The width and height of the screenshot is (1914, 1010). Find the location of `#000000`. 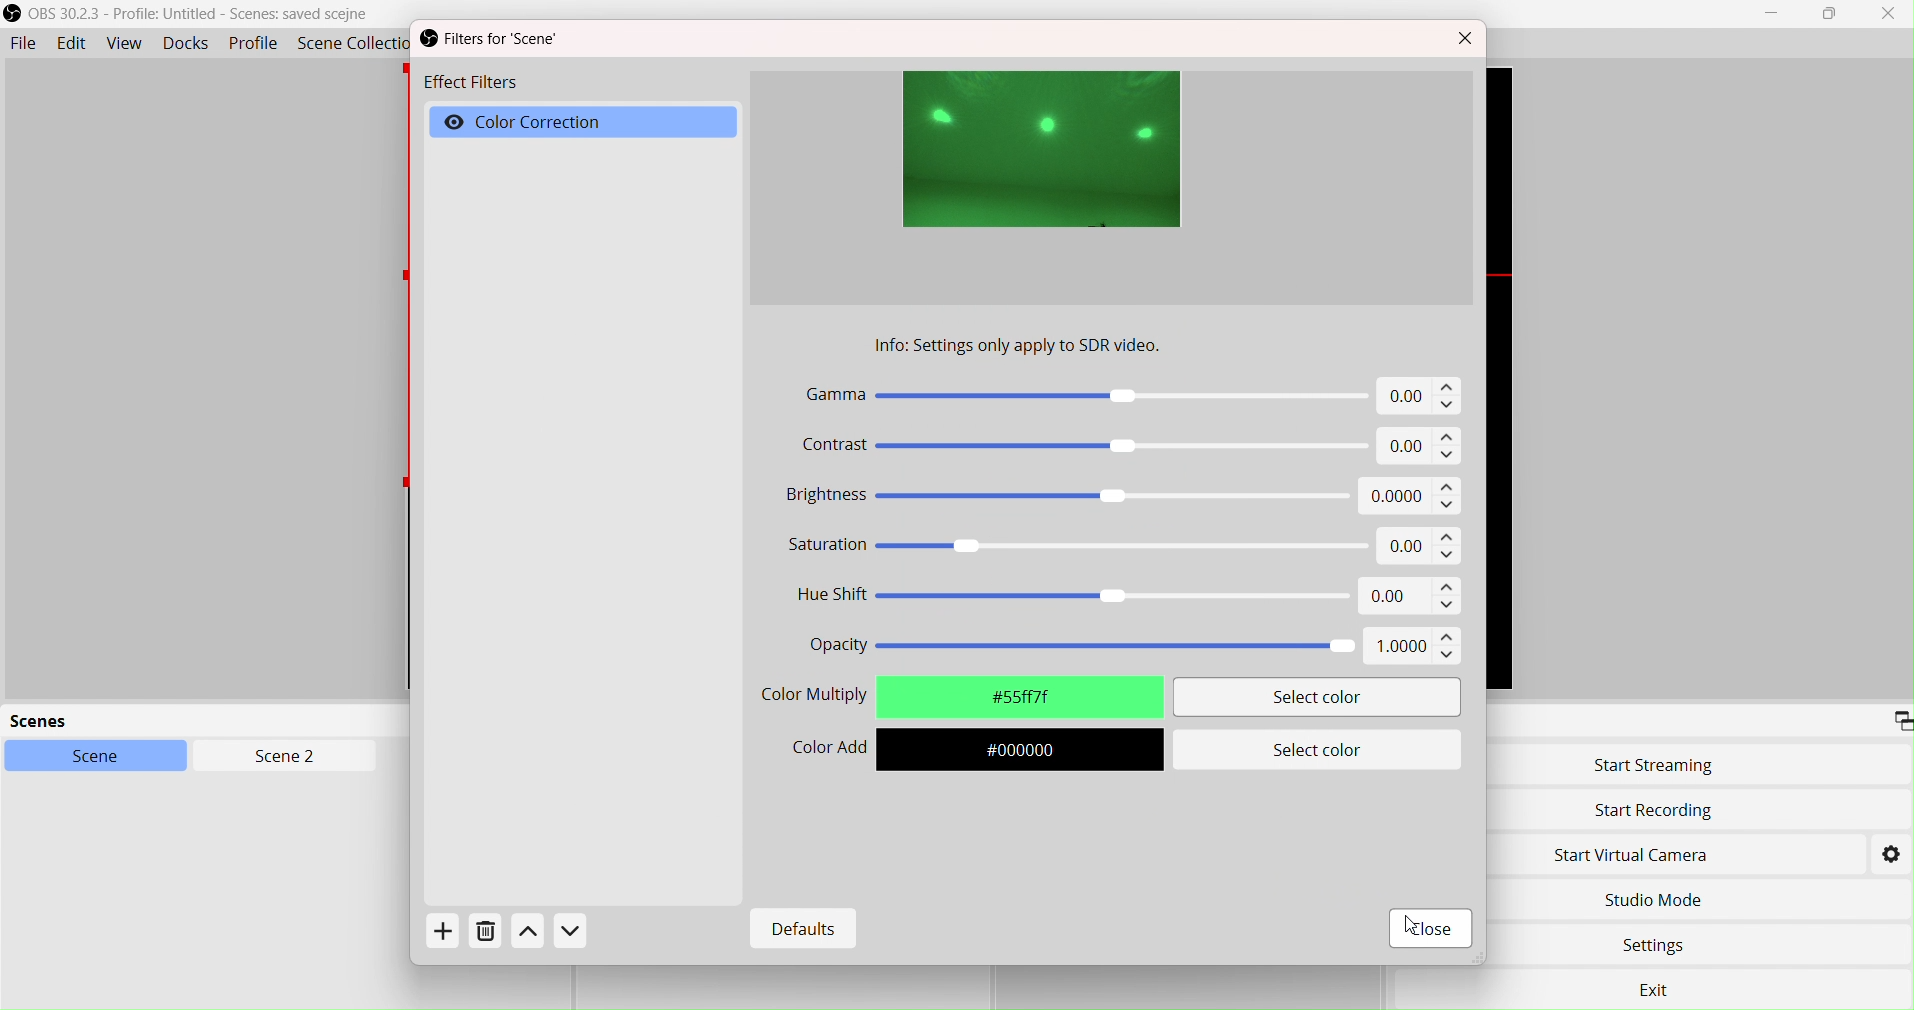

#000000 is located at coordinates (1037, 752).